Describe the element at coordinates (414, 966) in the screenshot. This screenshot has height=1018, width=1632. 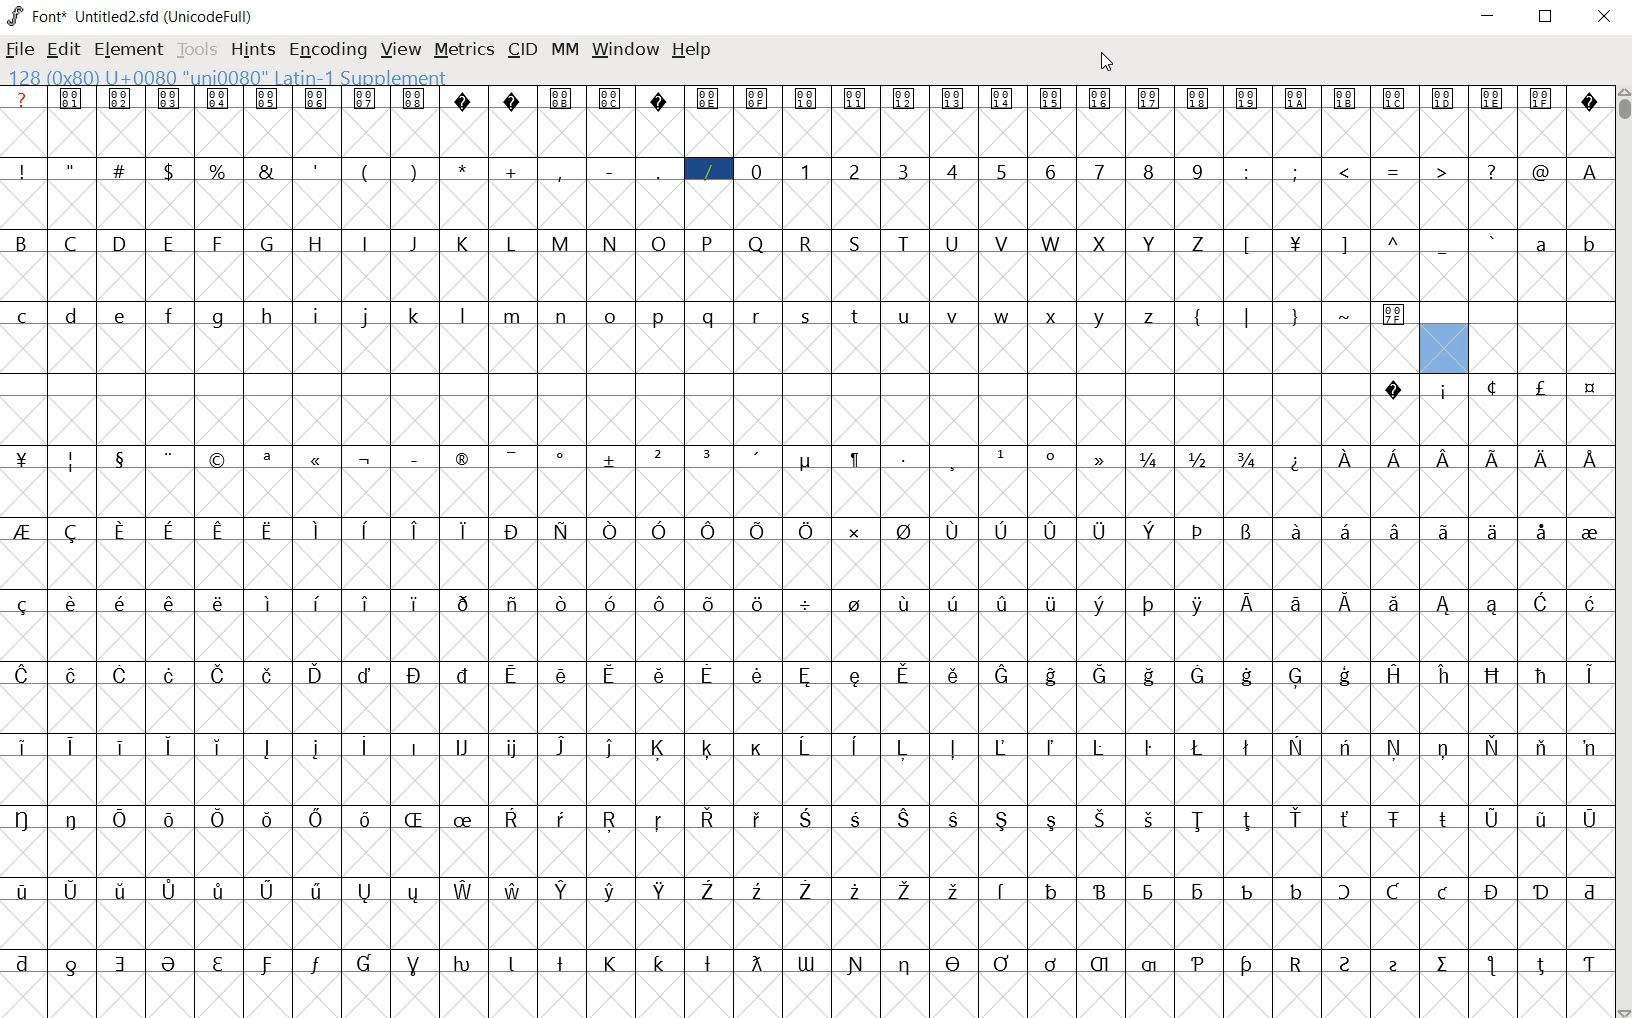
I see `glyph` at that location.